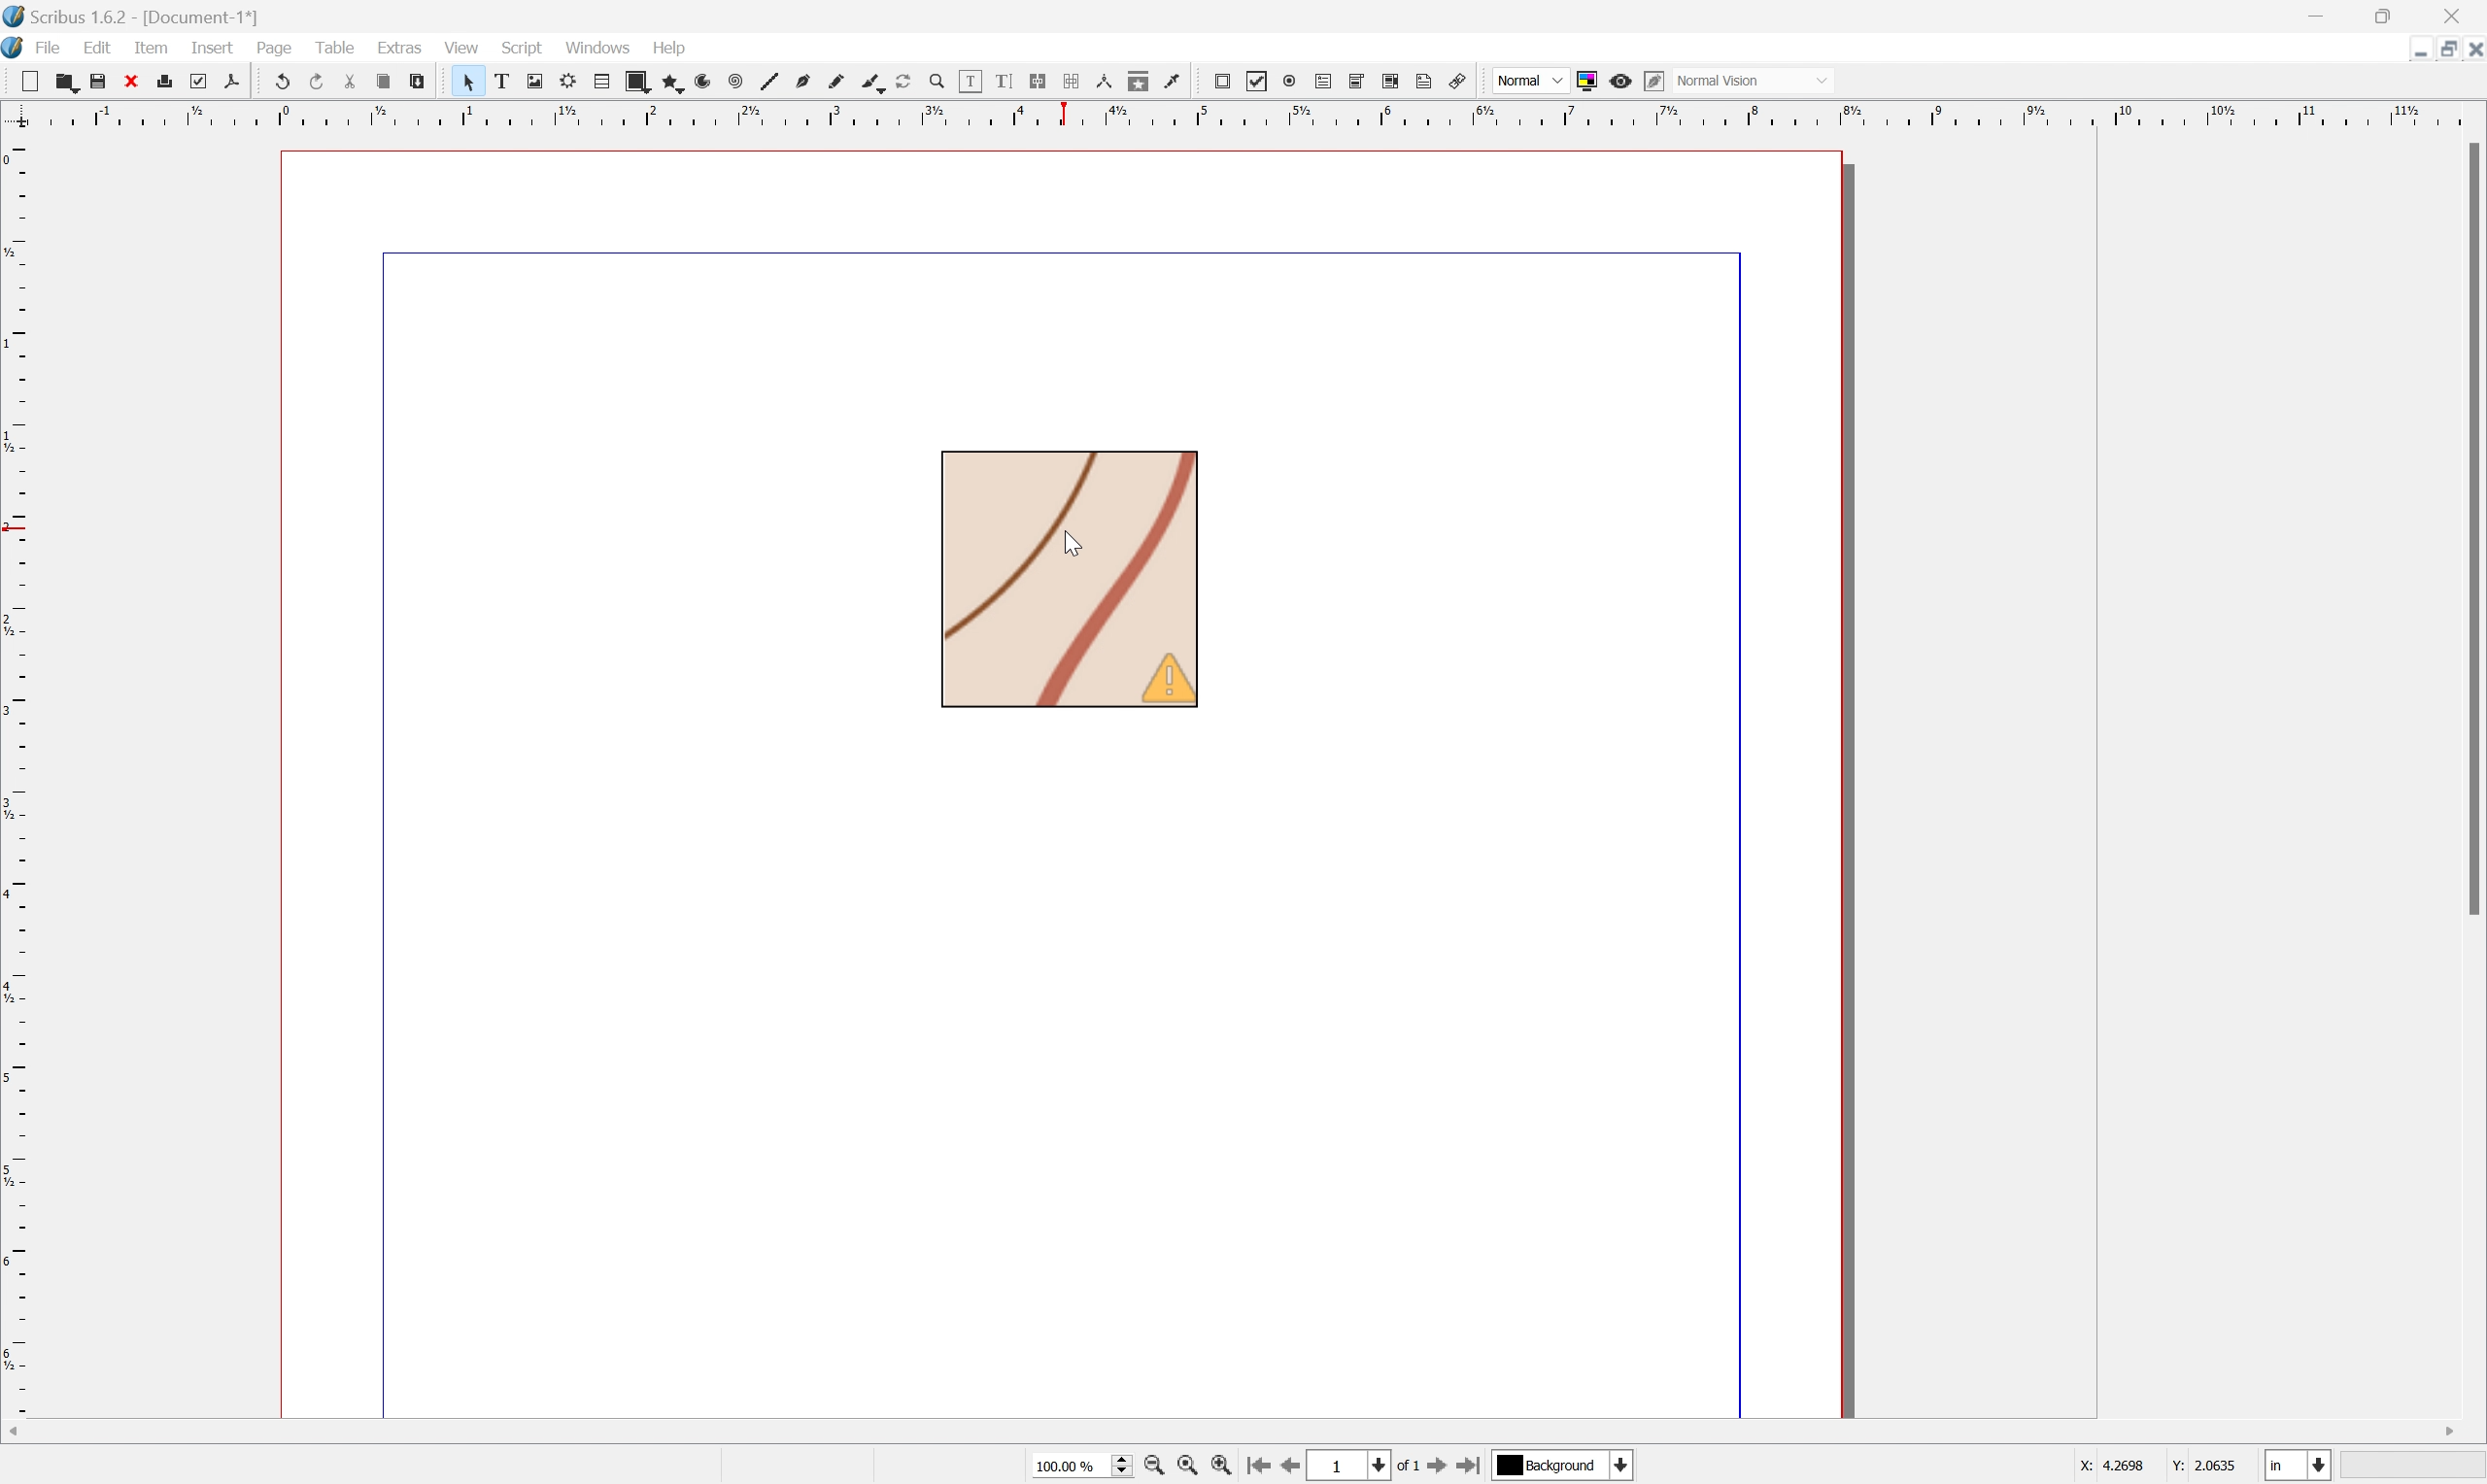  I want to click on PDF text field, so click(1327, 77).